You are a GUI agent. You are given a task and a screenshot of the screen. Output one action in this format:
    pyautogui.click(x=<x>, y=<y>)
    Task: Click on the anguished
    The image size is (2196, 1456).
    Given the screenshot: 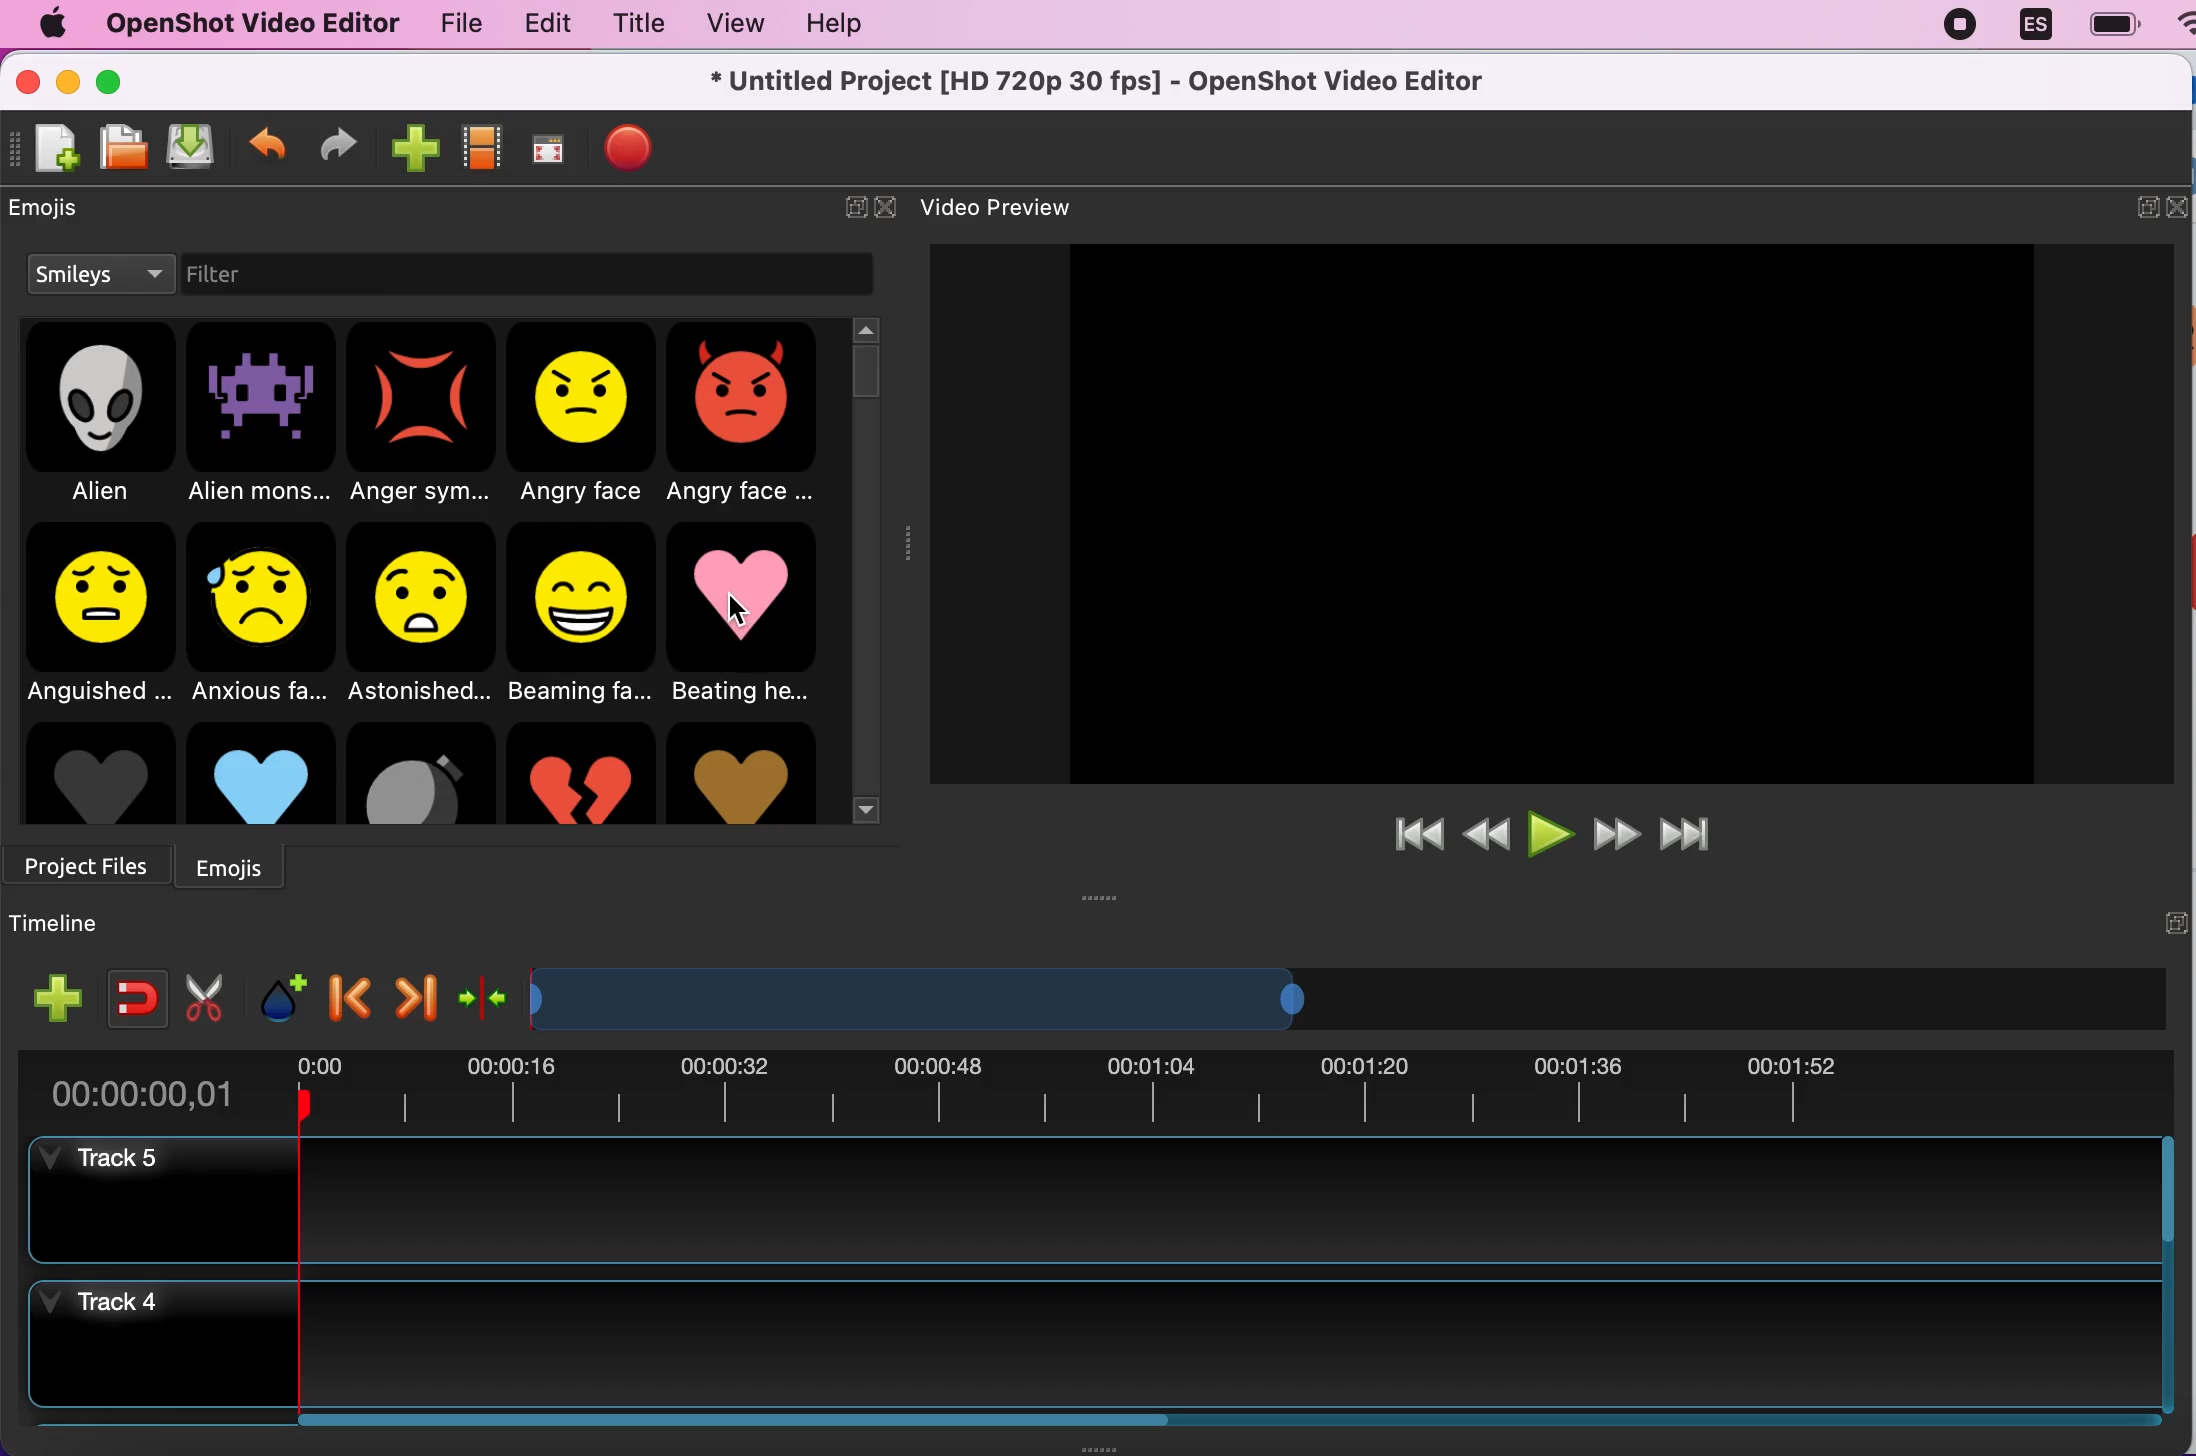 What is the action you would take?
    pyautogui.click(x=97, y=613)
    